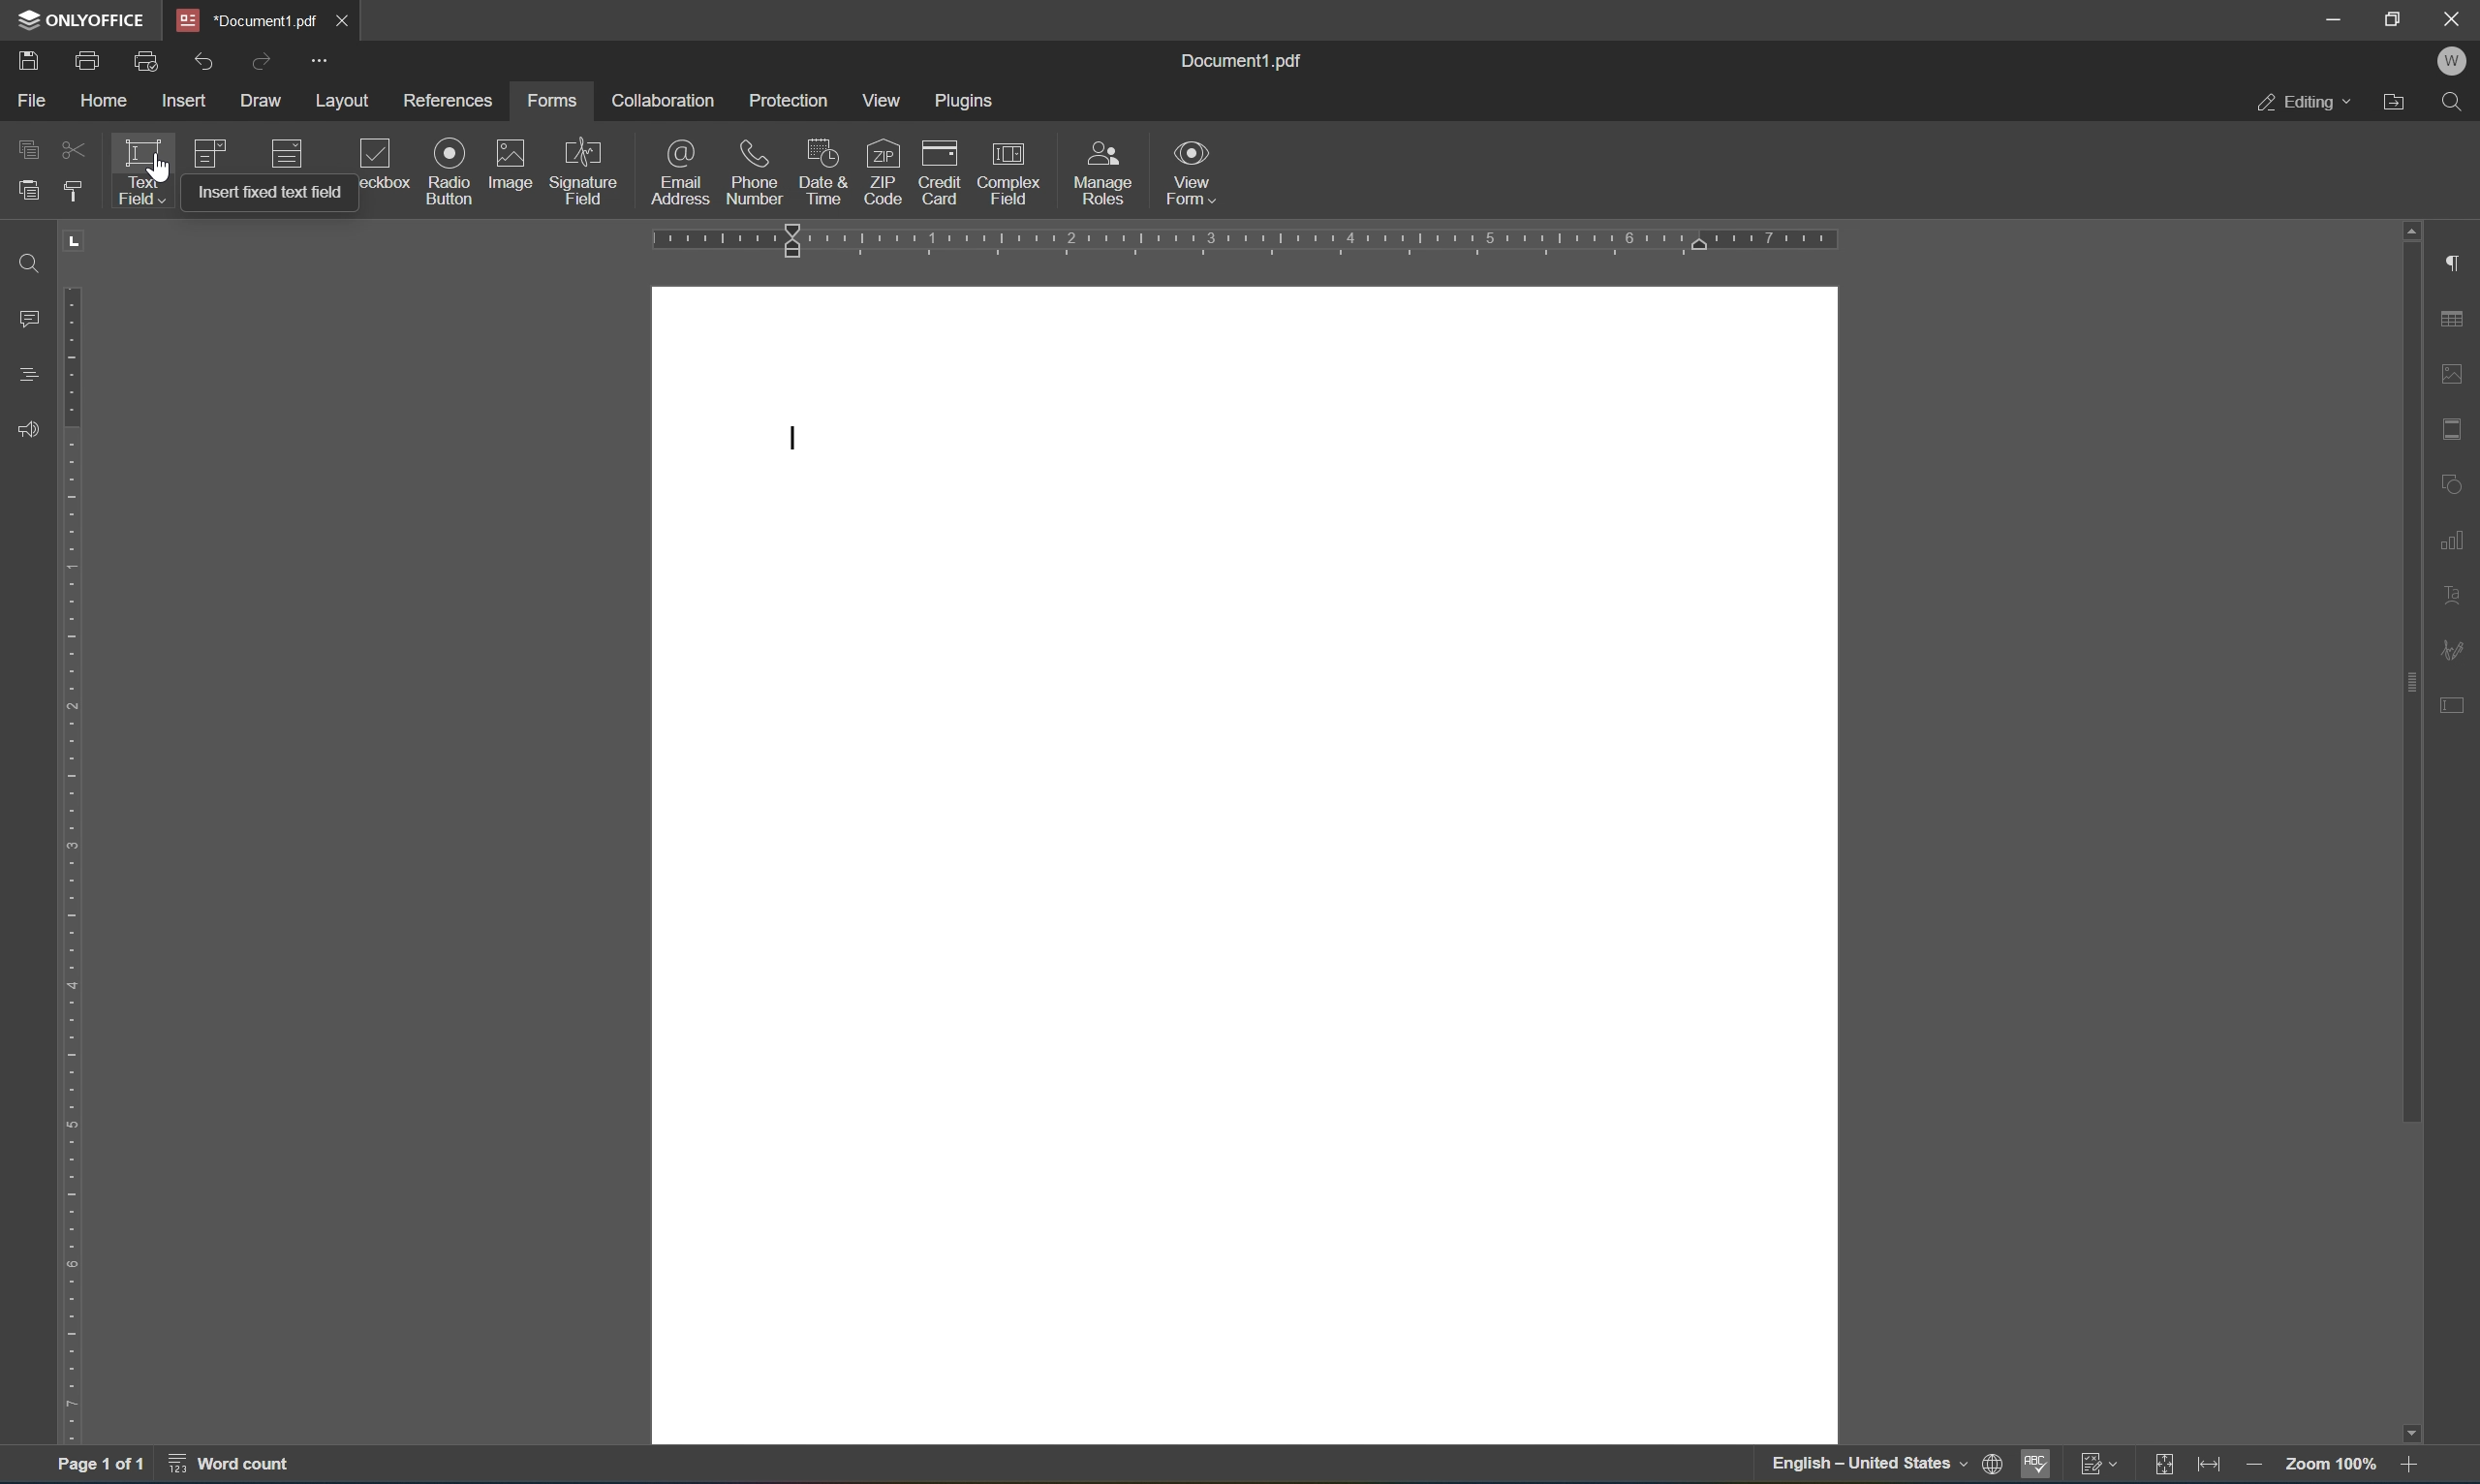 This screenshot has height=1484, width=2480. What do you see at coordinates (264, 189) in the screenshot?
I see `insert fixed text field` at bounding box center [264, 189].